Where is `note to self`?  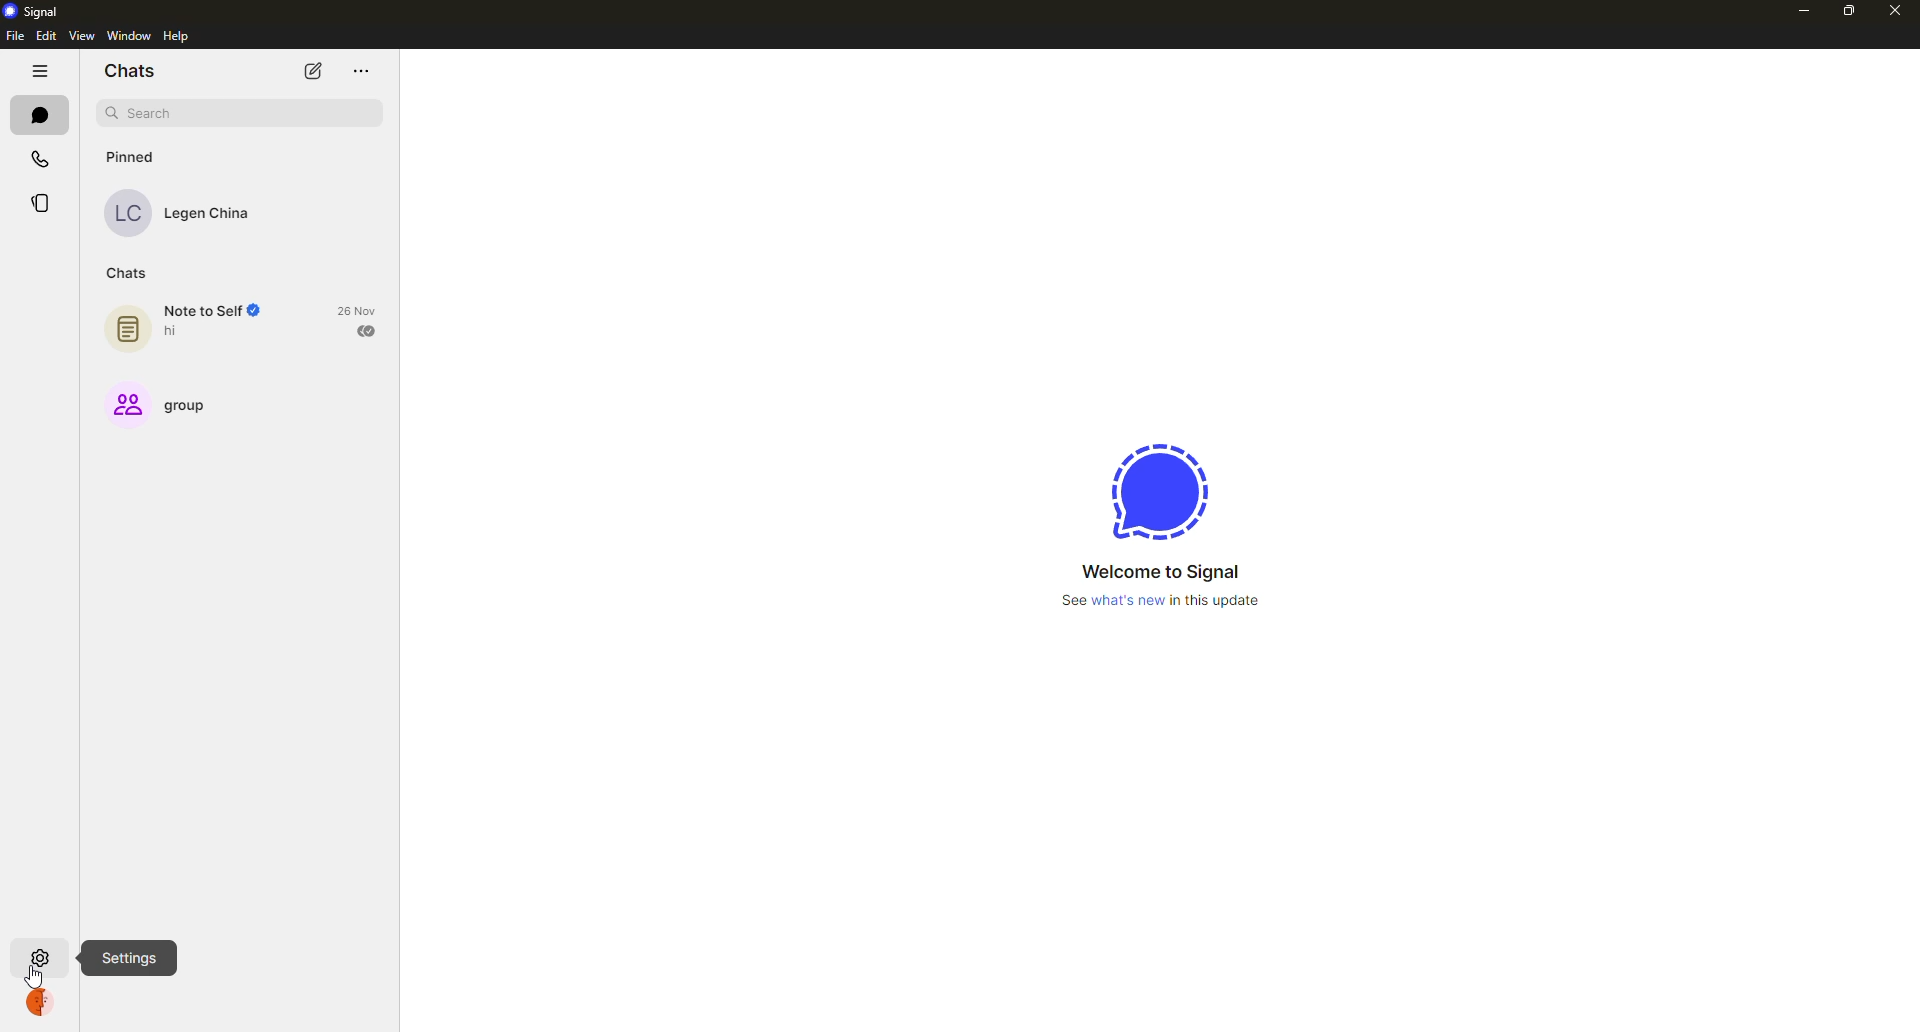 note to self is located at coordinates (187, 325).